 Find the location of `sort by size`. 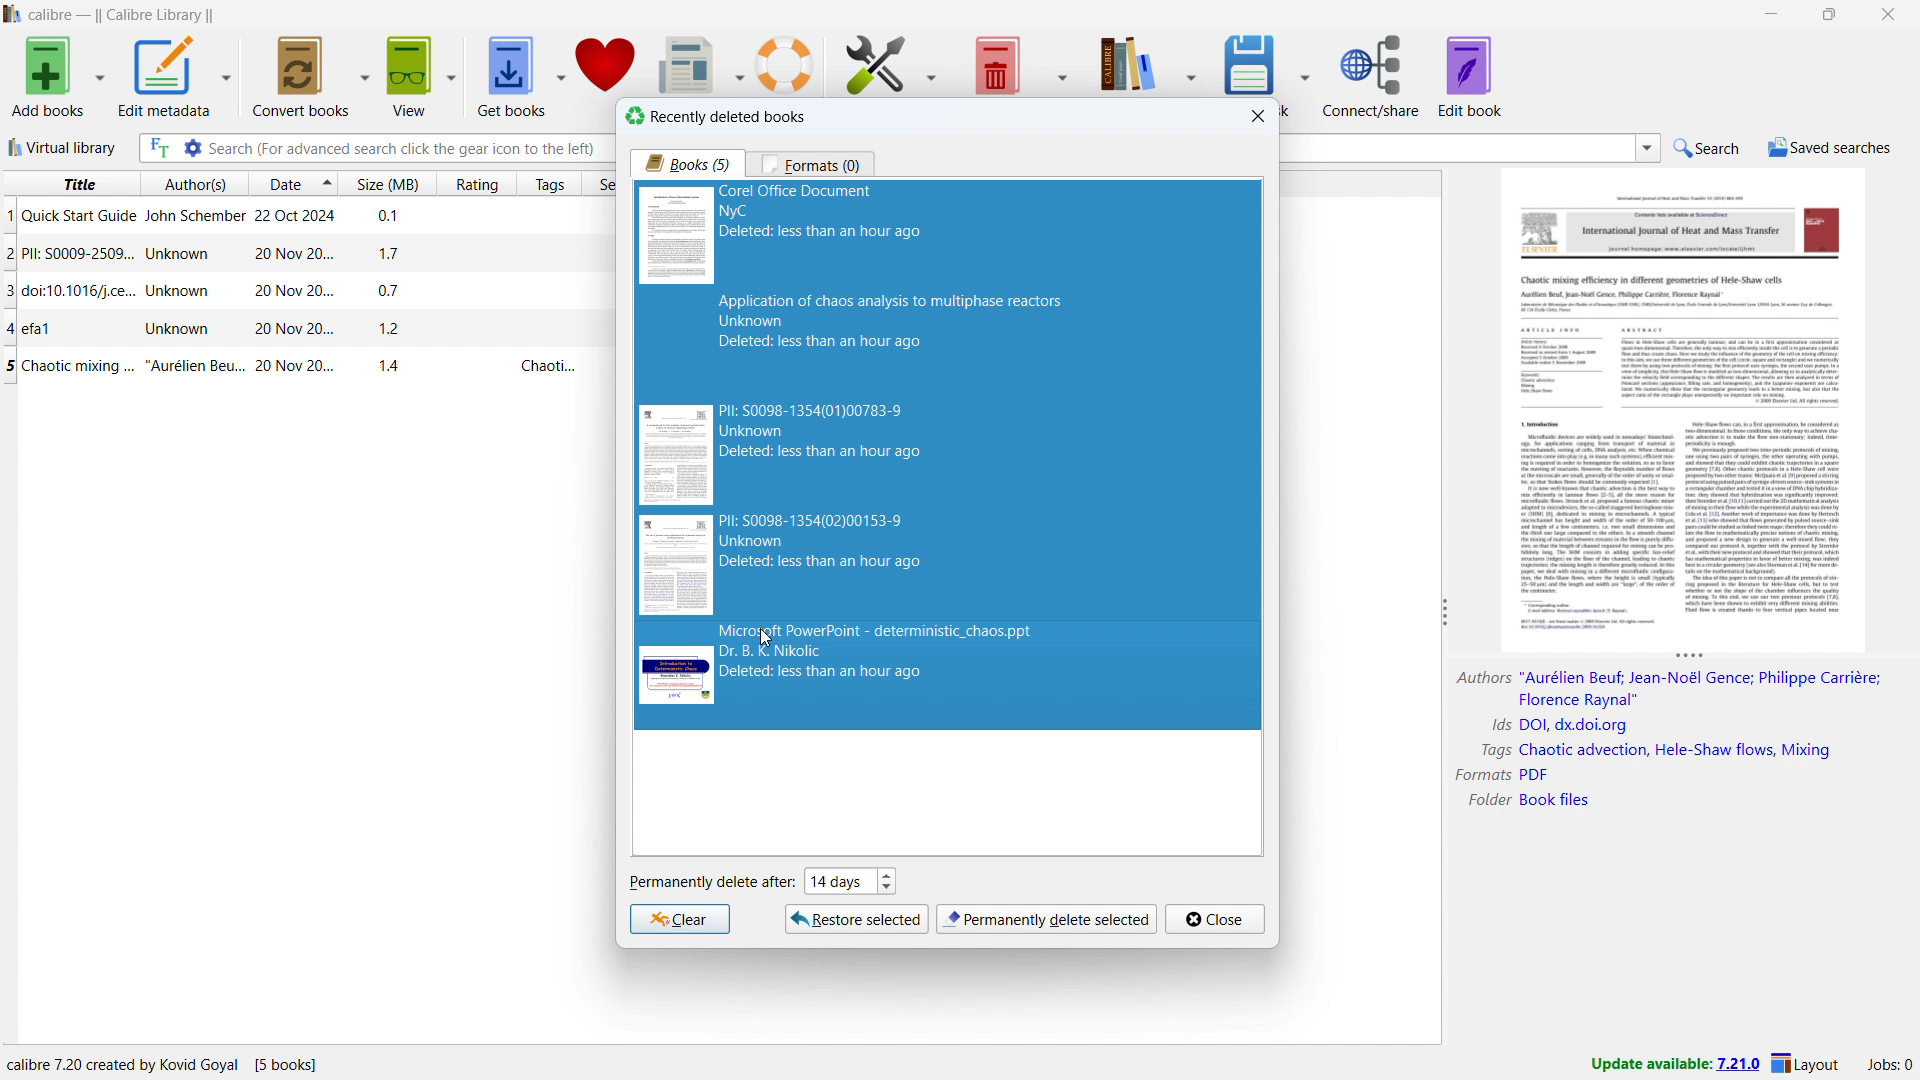

sort by size is located at coordinates (387, 182).